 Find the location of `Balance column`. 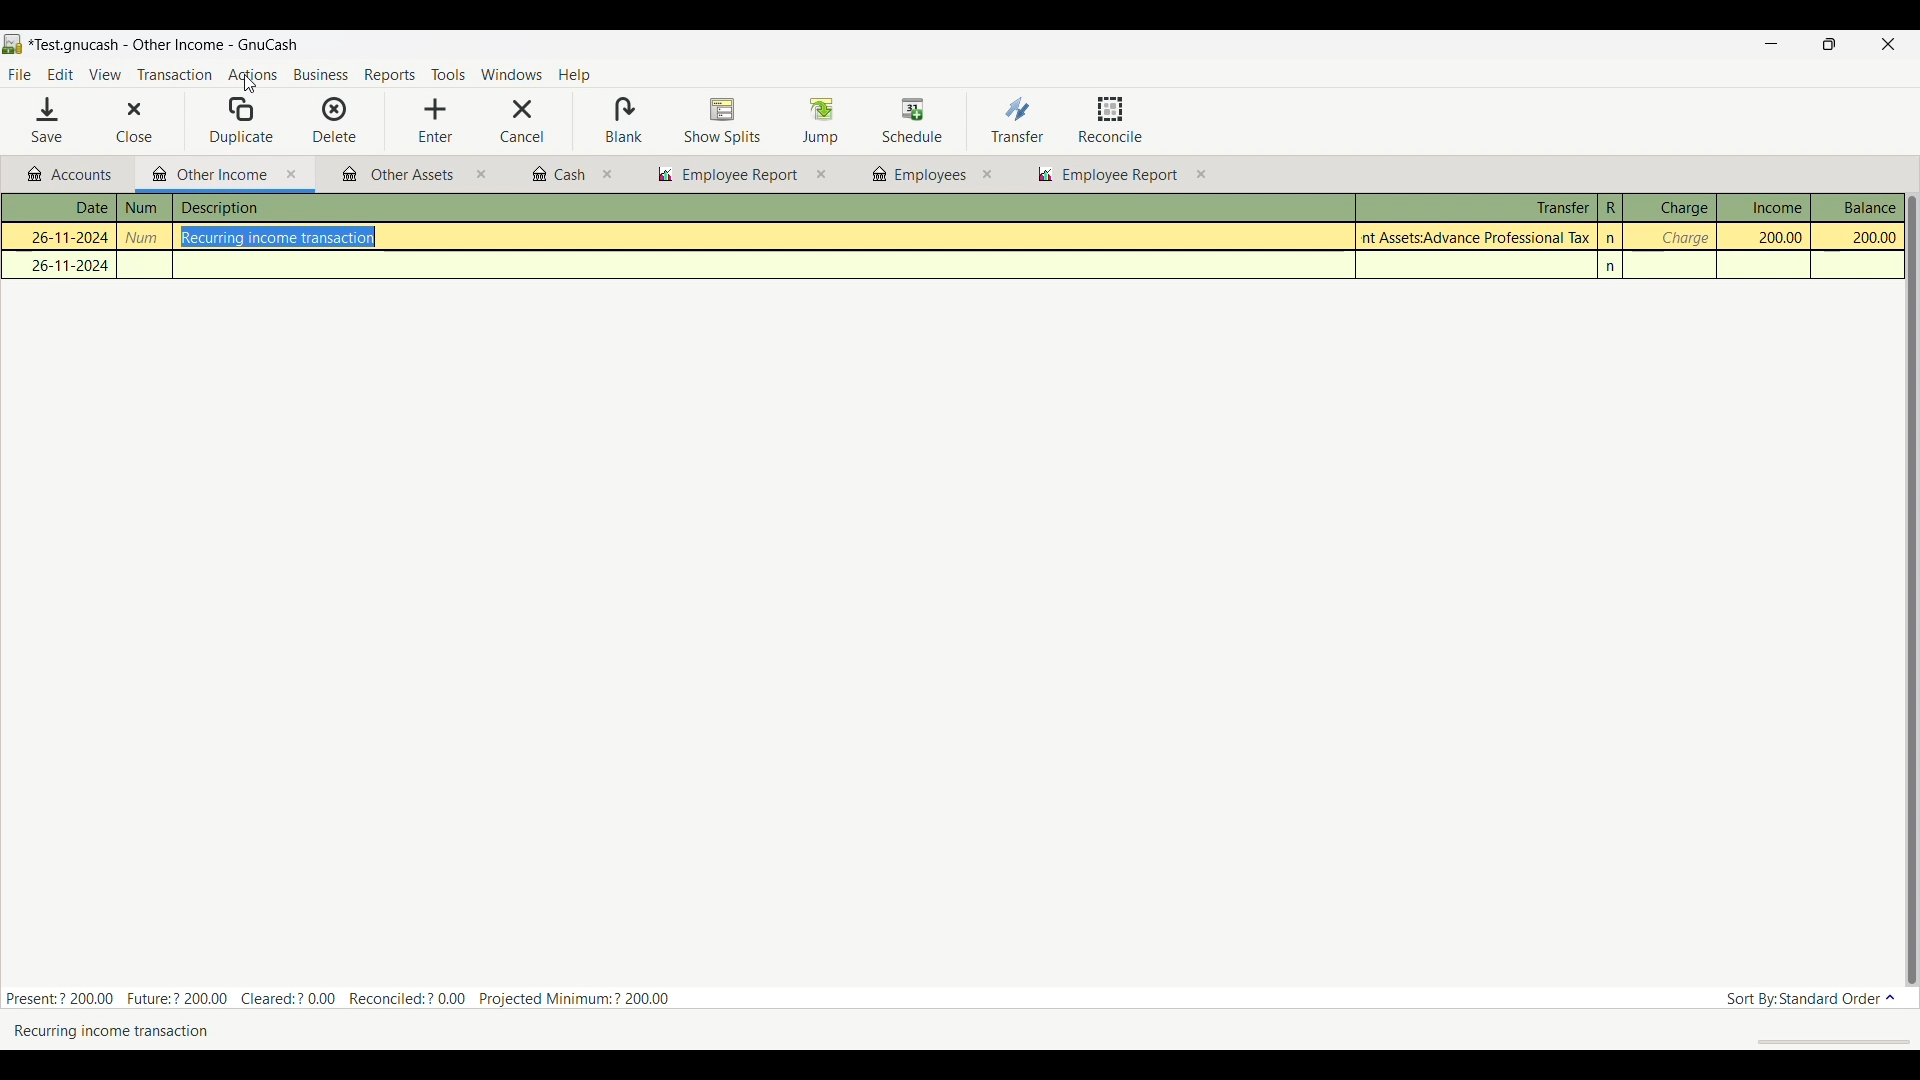

Balance column is located at coordinates (1858, 207).